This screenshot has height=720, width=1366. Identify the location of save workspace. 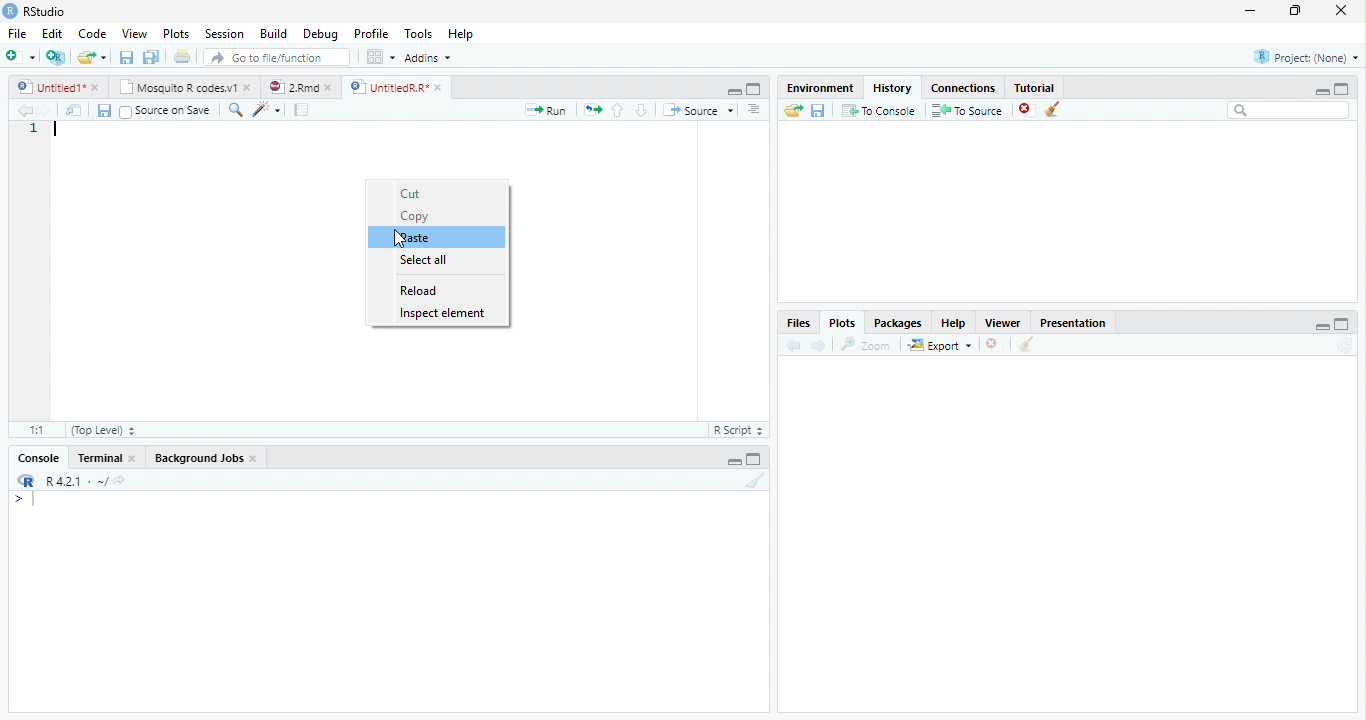
(820, 111).